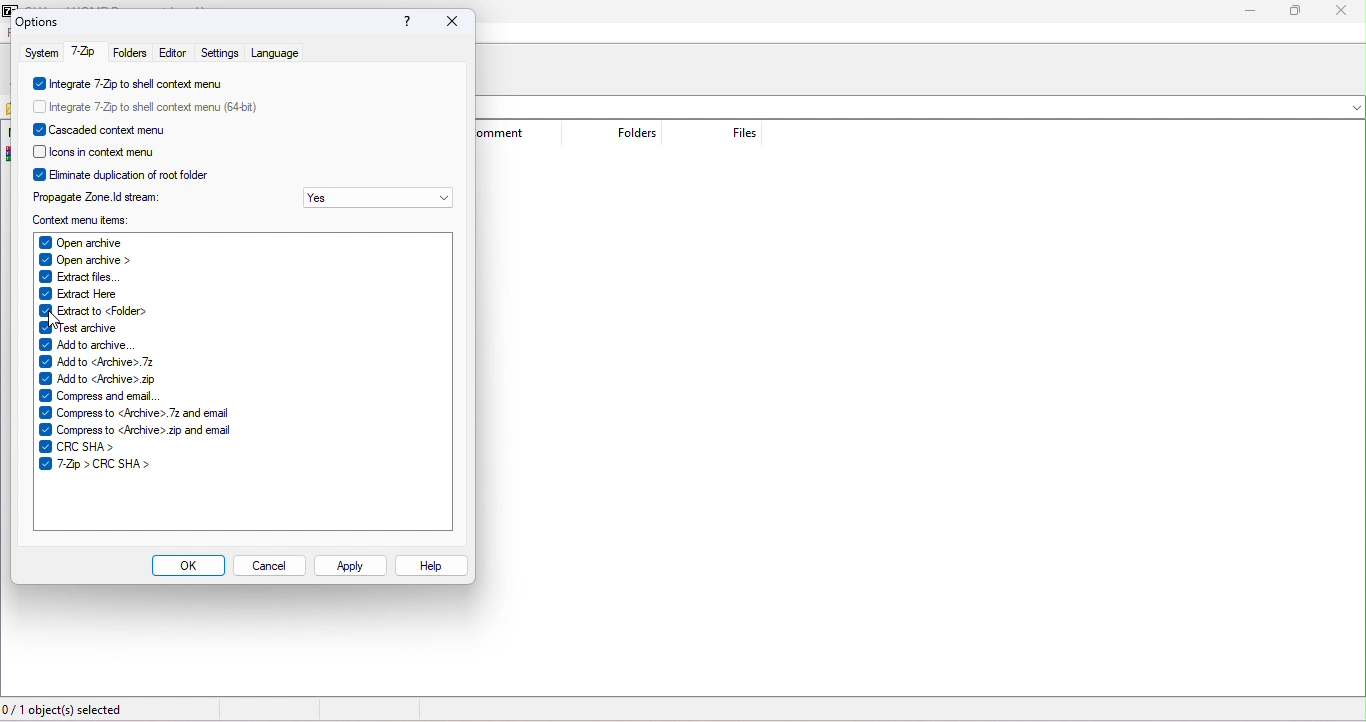 The height and width of the screenshot is (722, 1366). I want to click on help, so click(432, 565).